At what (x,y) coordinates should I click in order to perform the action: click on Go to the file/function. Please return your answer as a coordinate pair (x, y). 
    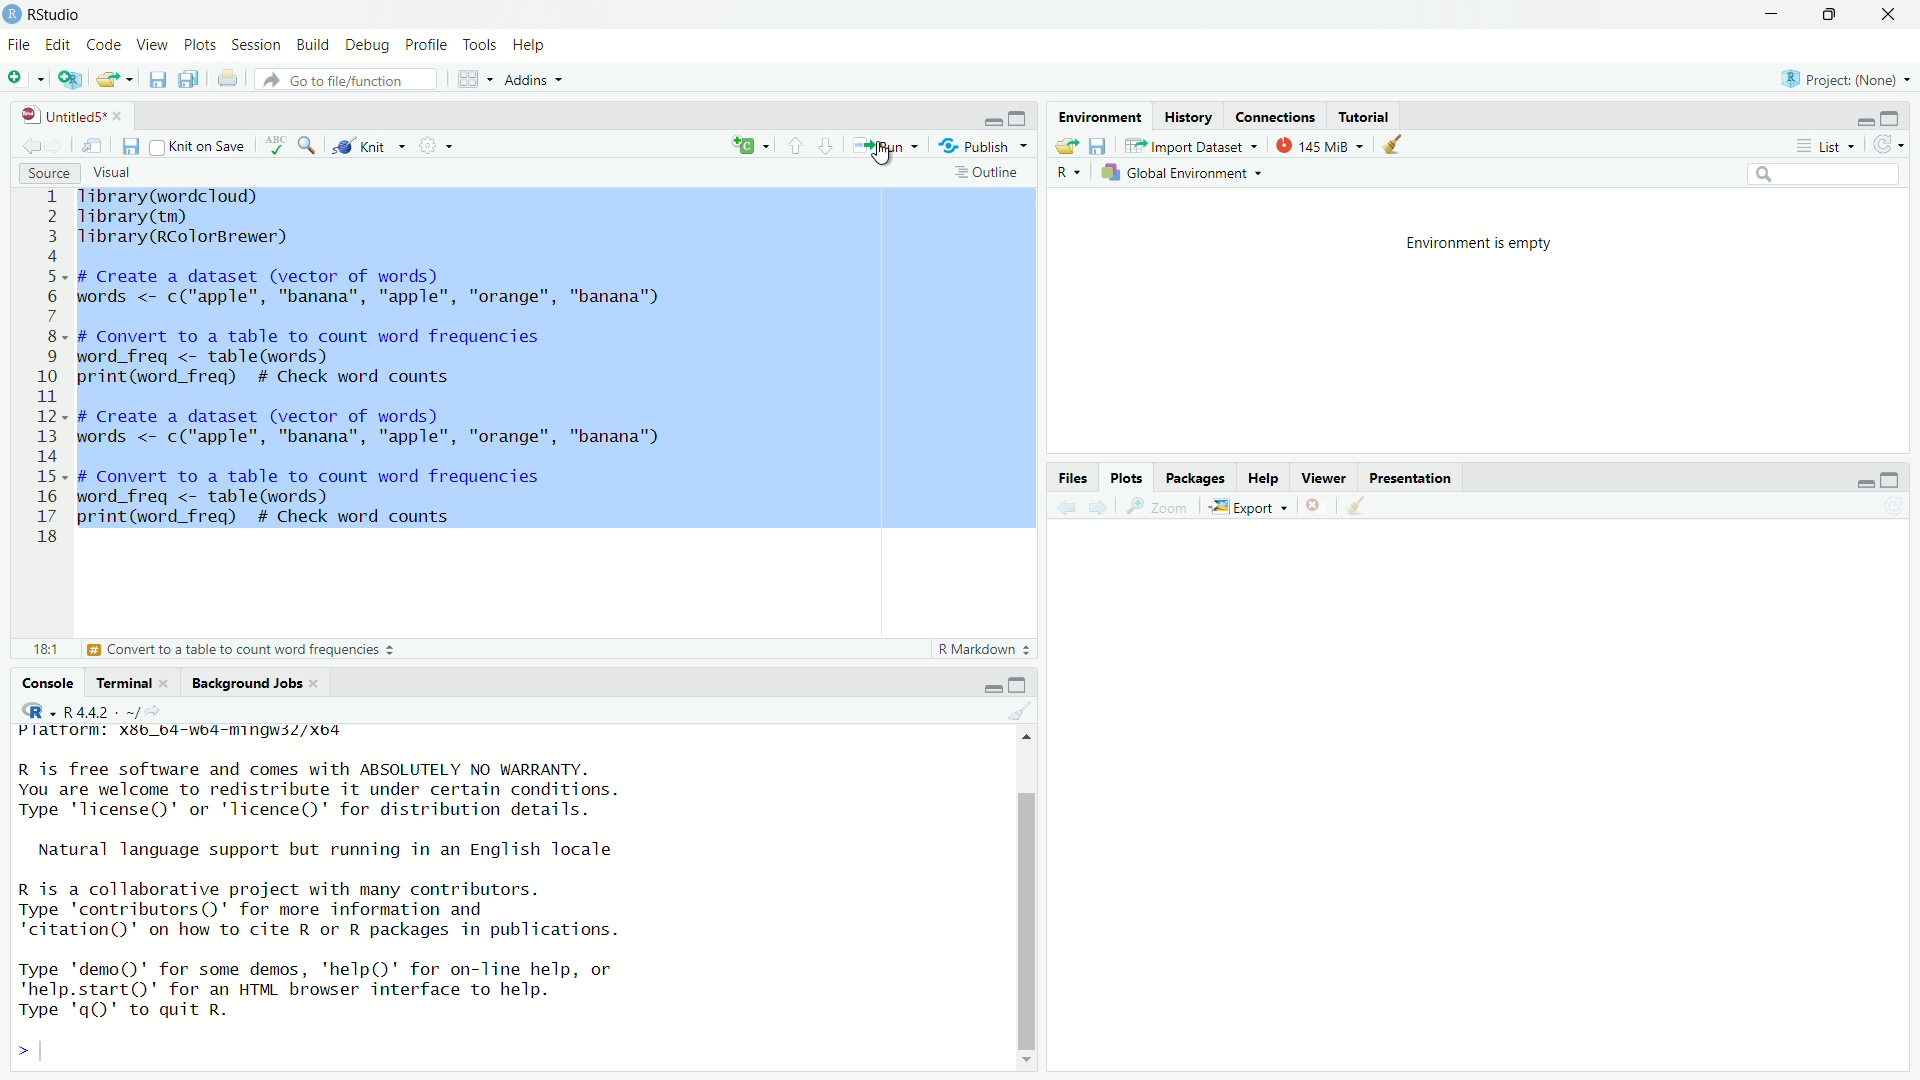
    Looking at the image, I should click on (345, 80).